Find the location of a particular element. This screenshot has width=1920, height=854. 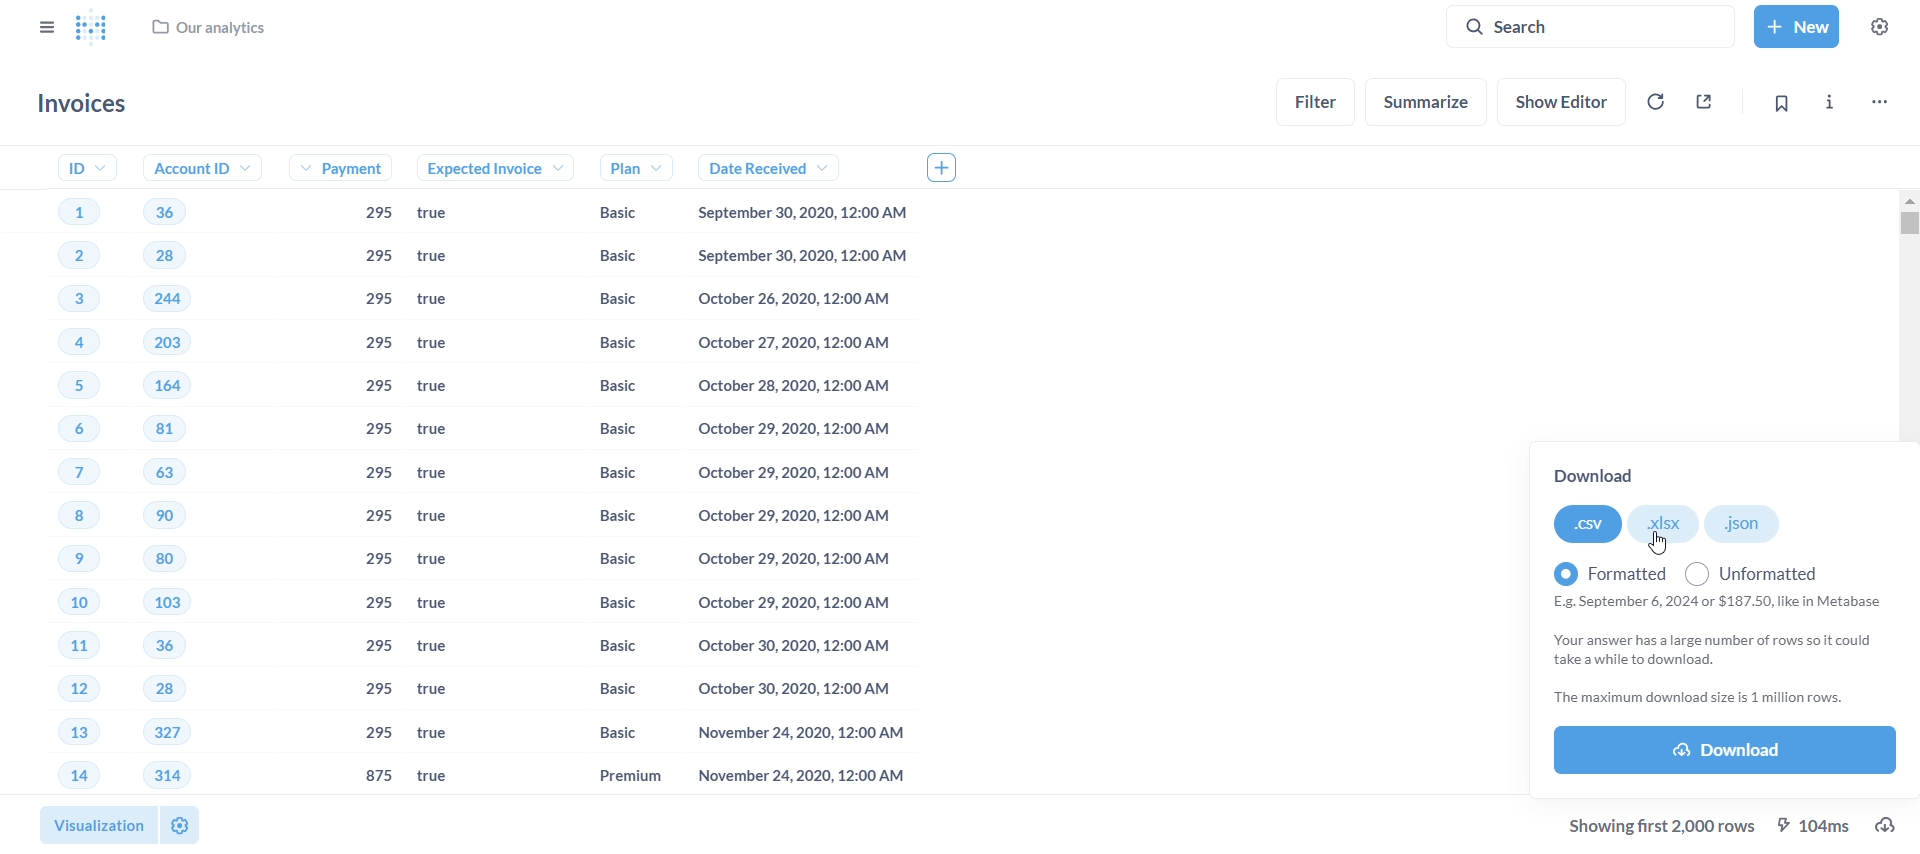

payment is located at coordinates (349, 170).